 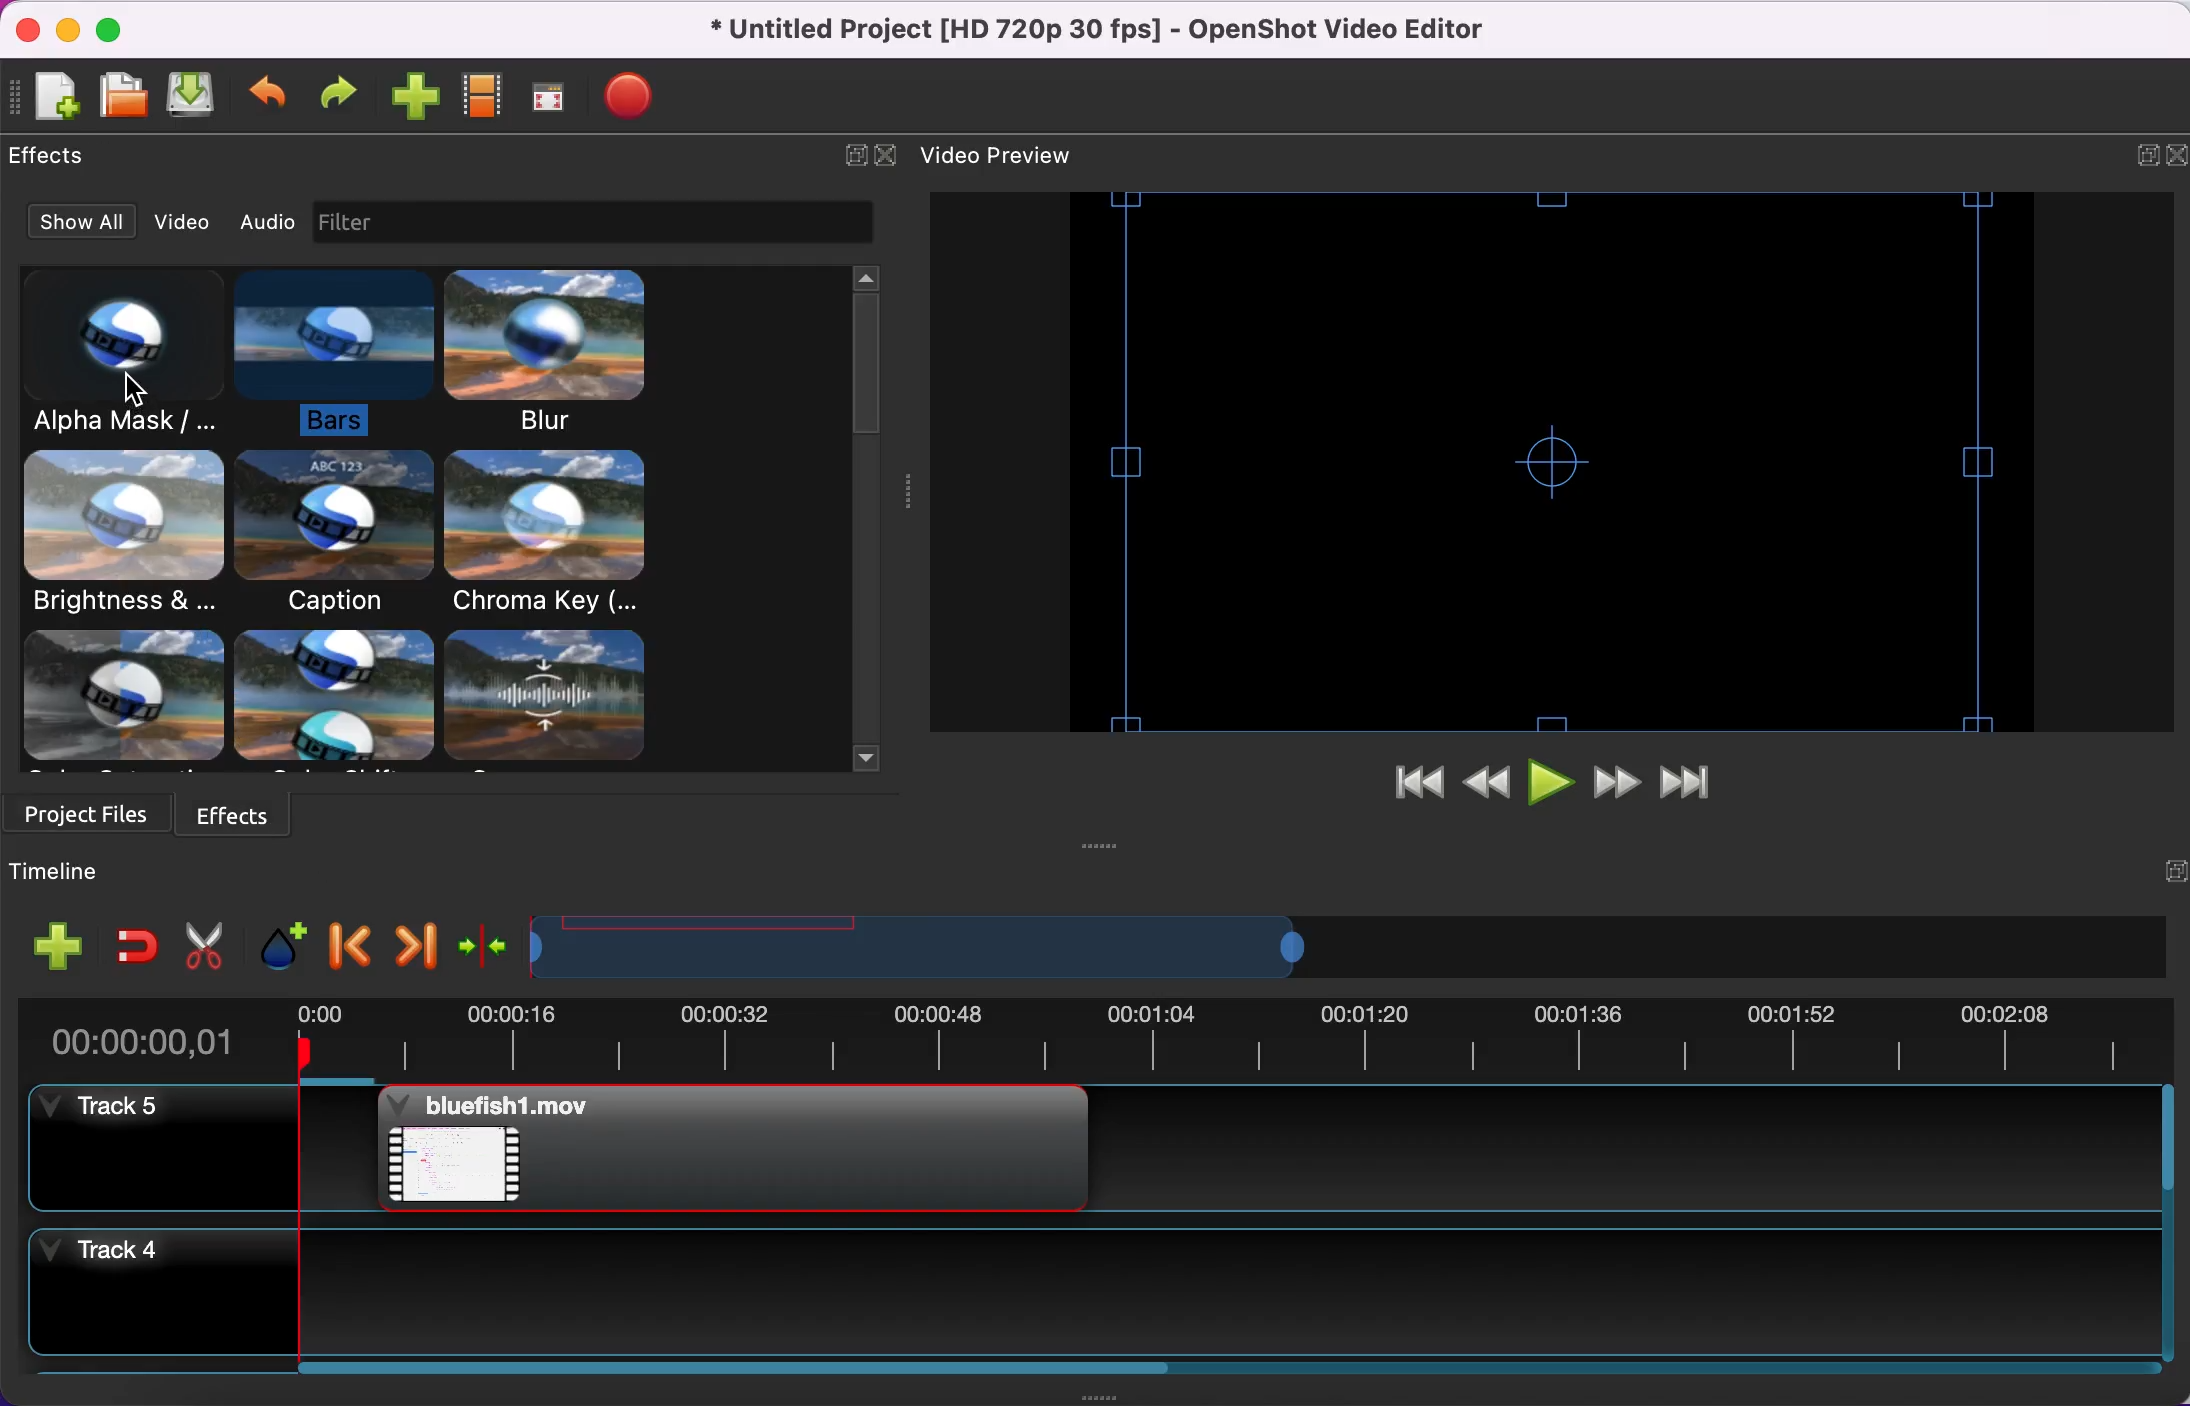 I want to click on jump to start, so click(x=1406, y=786).